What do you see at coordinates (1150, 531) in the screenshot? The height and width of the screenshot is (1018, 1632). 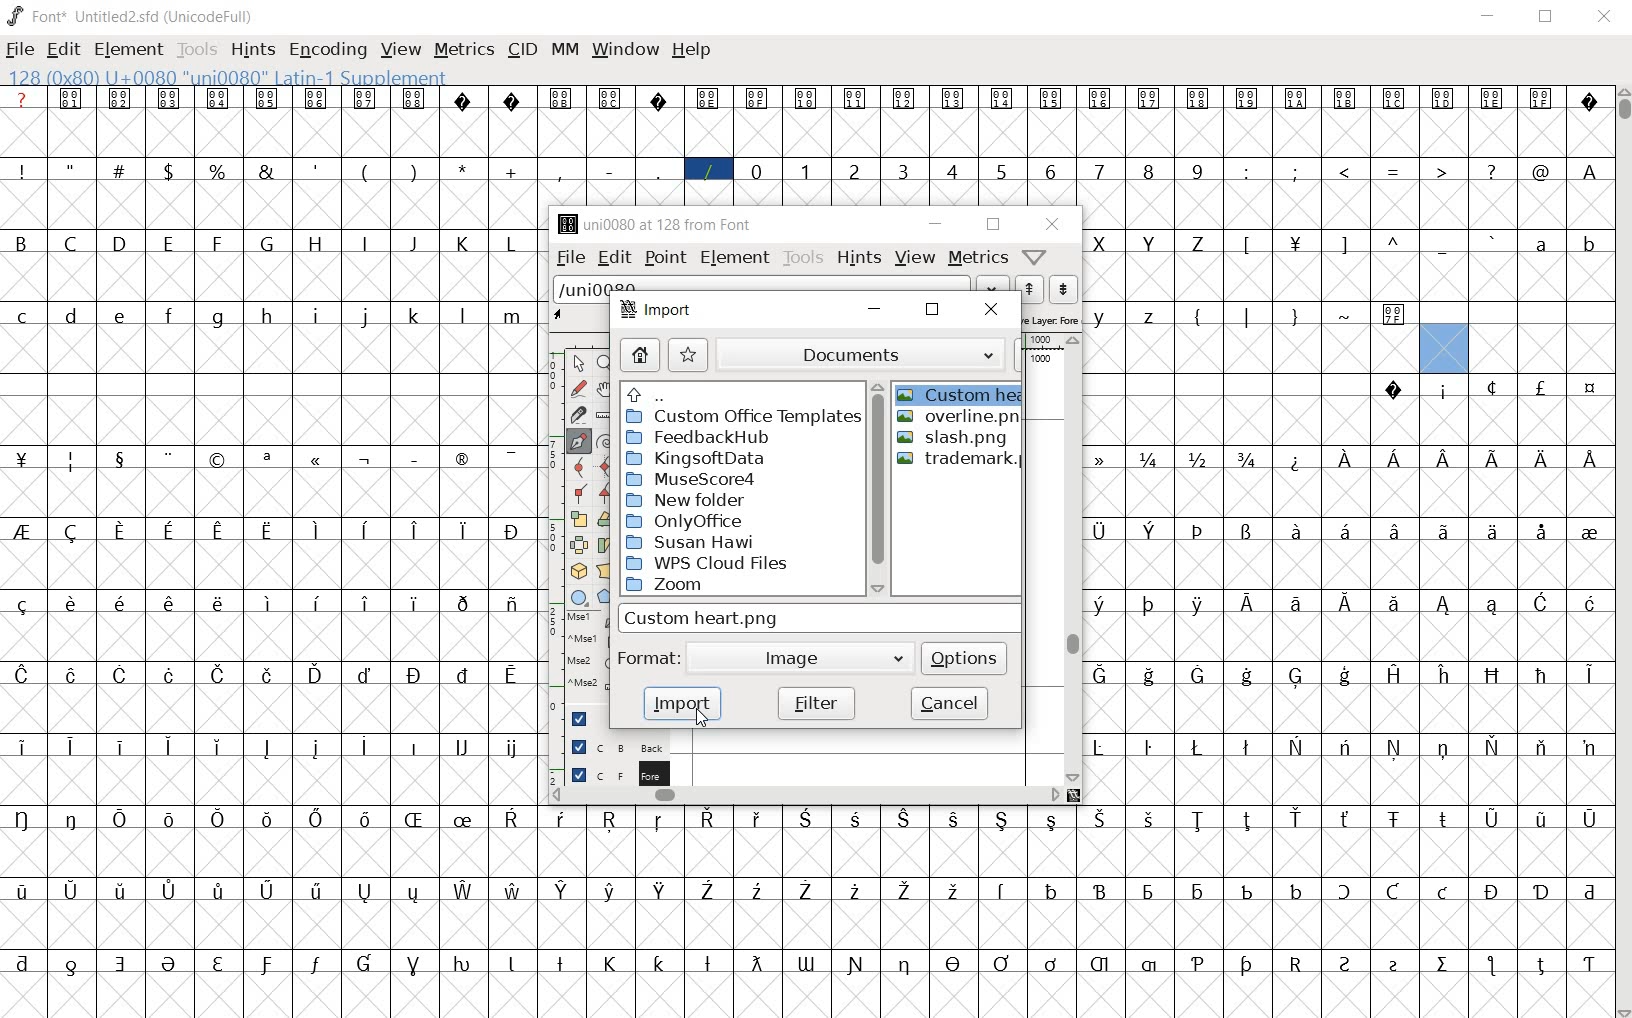 I see `glyph` at bounding box center [1150, 531].